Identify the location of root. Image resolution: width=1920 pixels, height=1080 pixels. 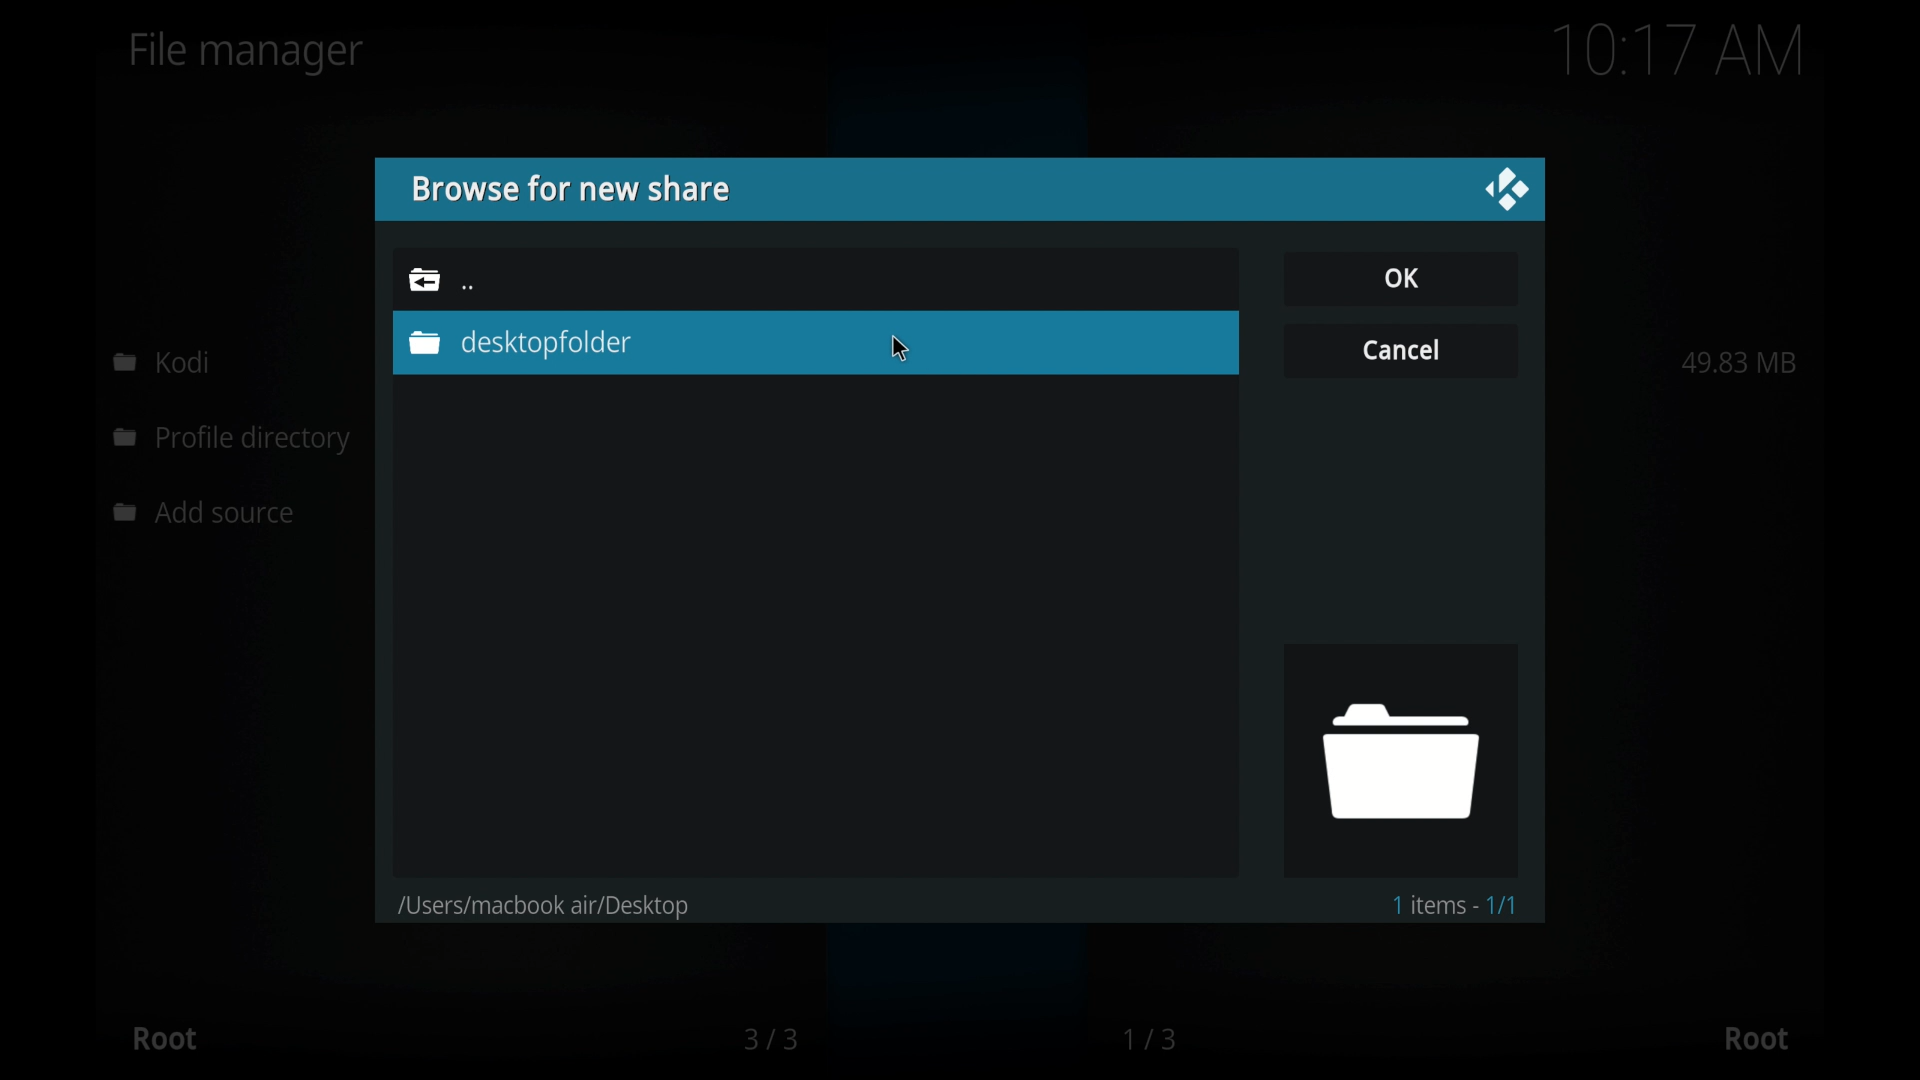
(1756, 1039).